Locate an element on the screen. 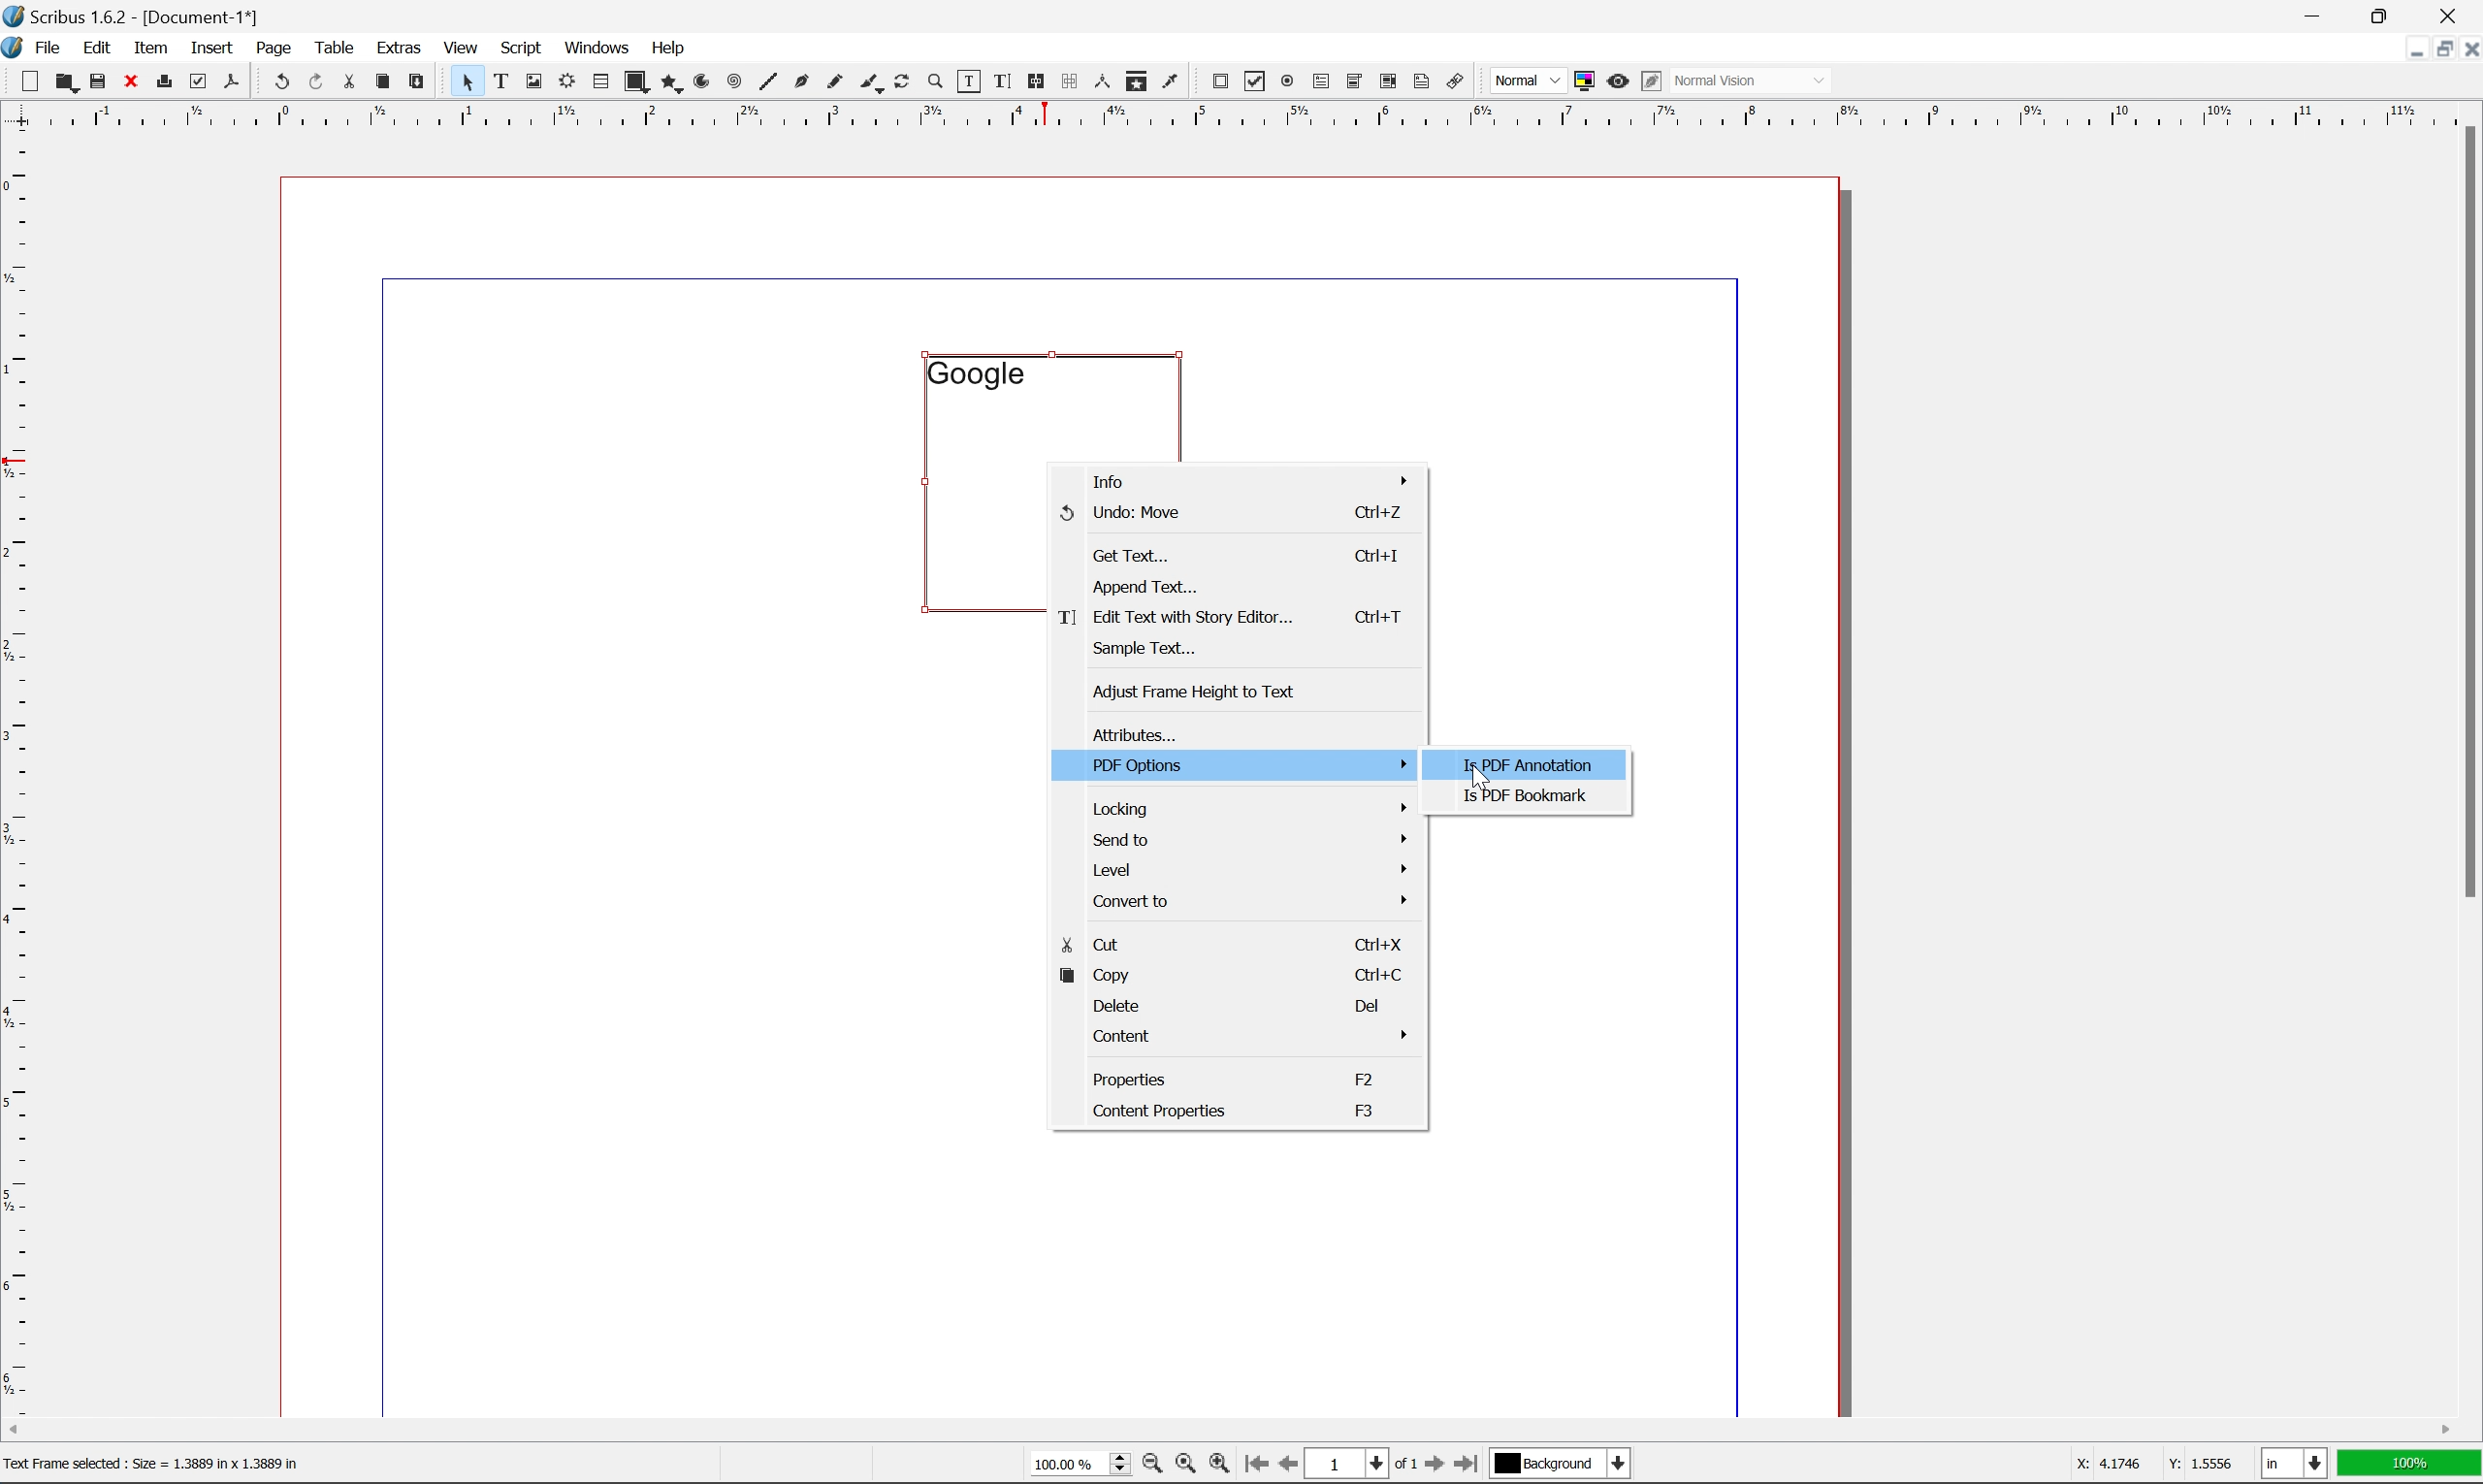 The width and height of the screenshot is (2483, 1484). close is located at coordinates (2467, 48).